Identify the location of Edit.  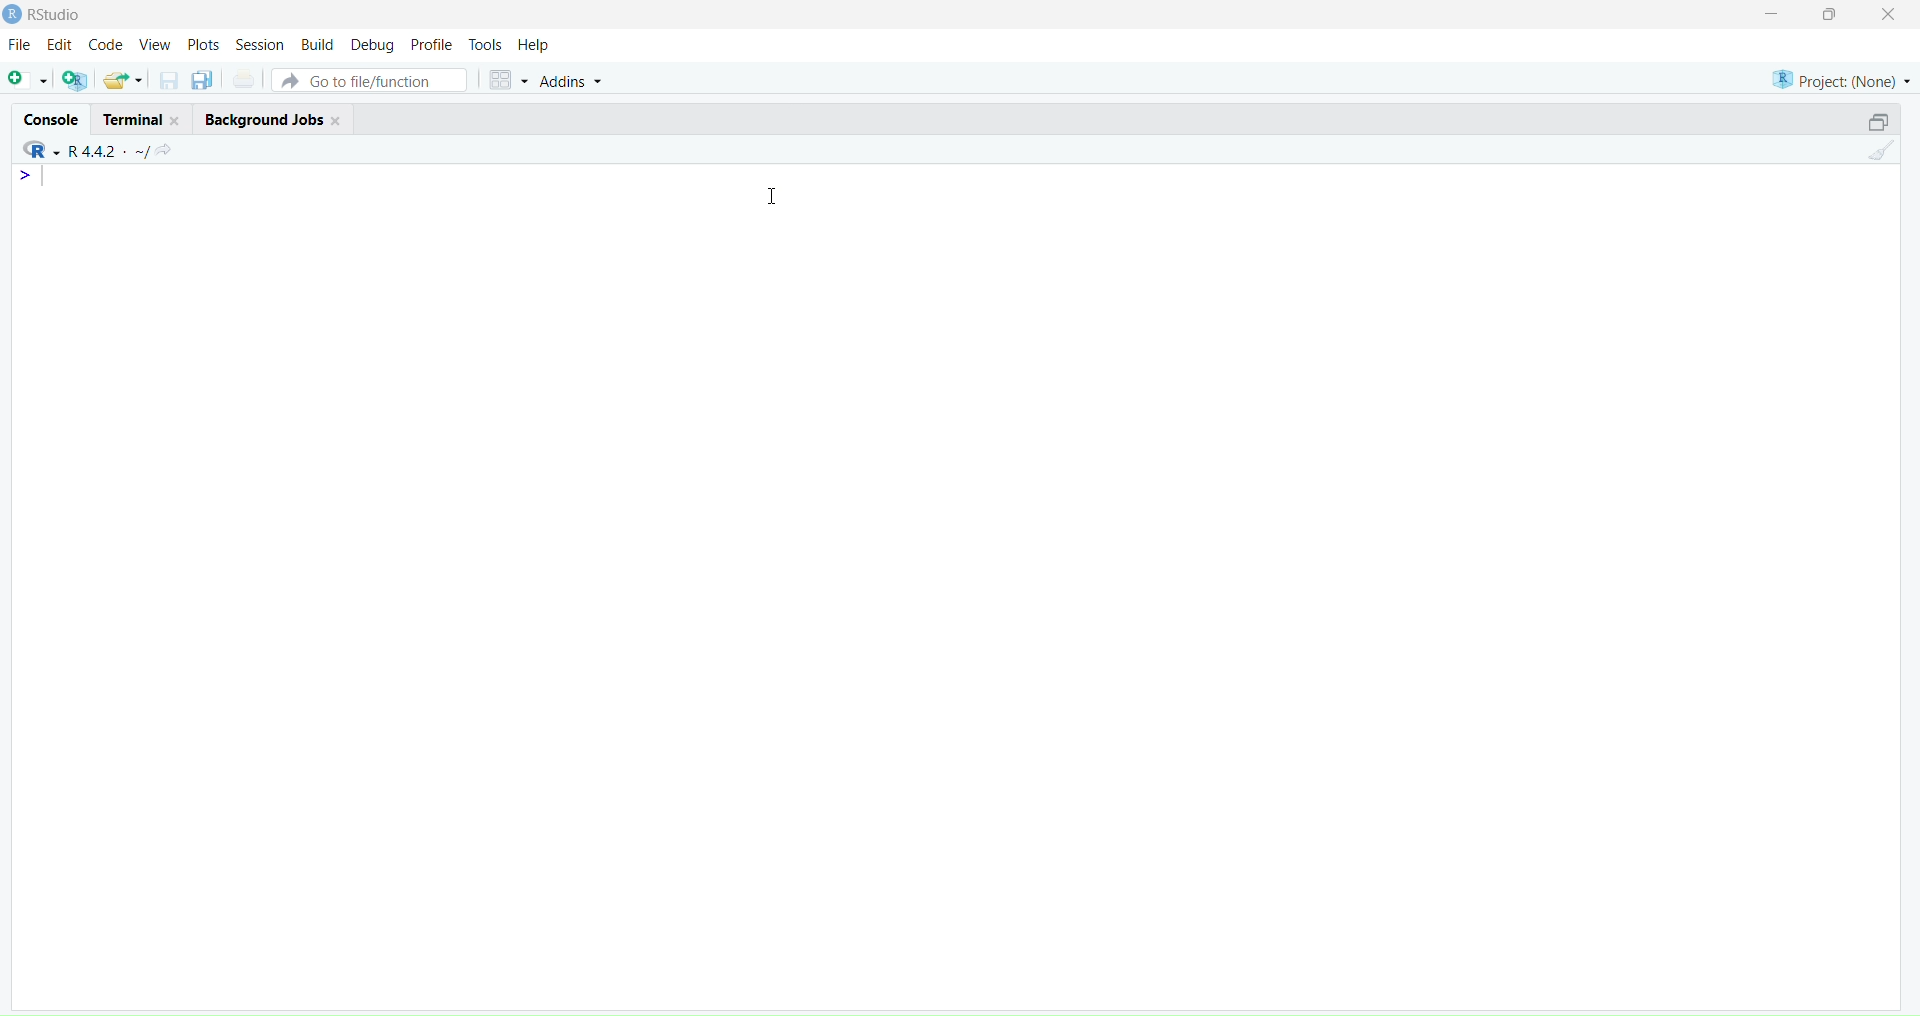
(58, 47).